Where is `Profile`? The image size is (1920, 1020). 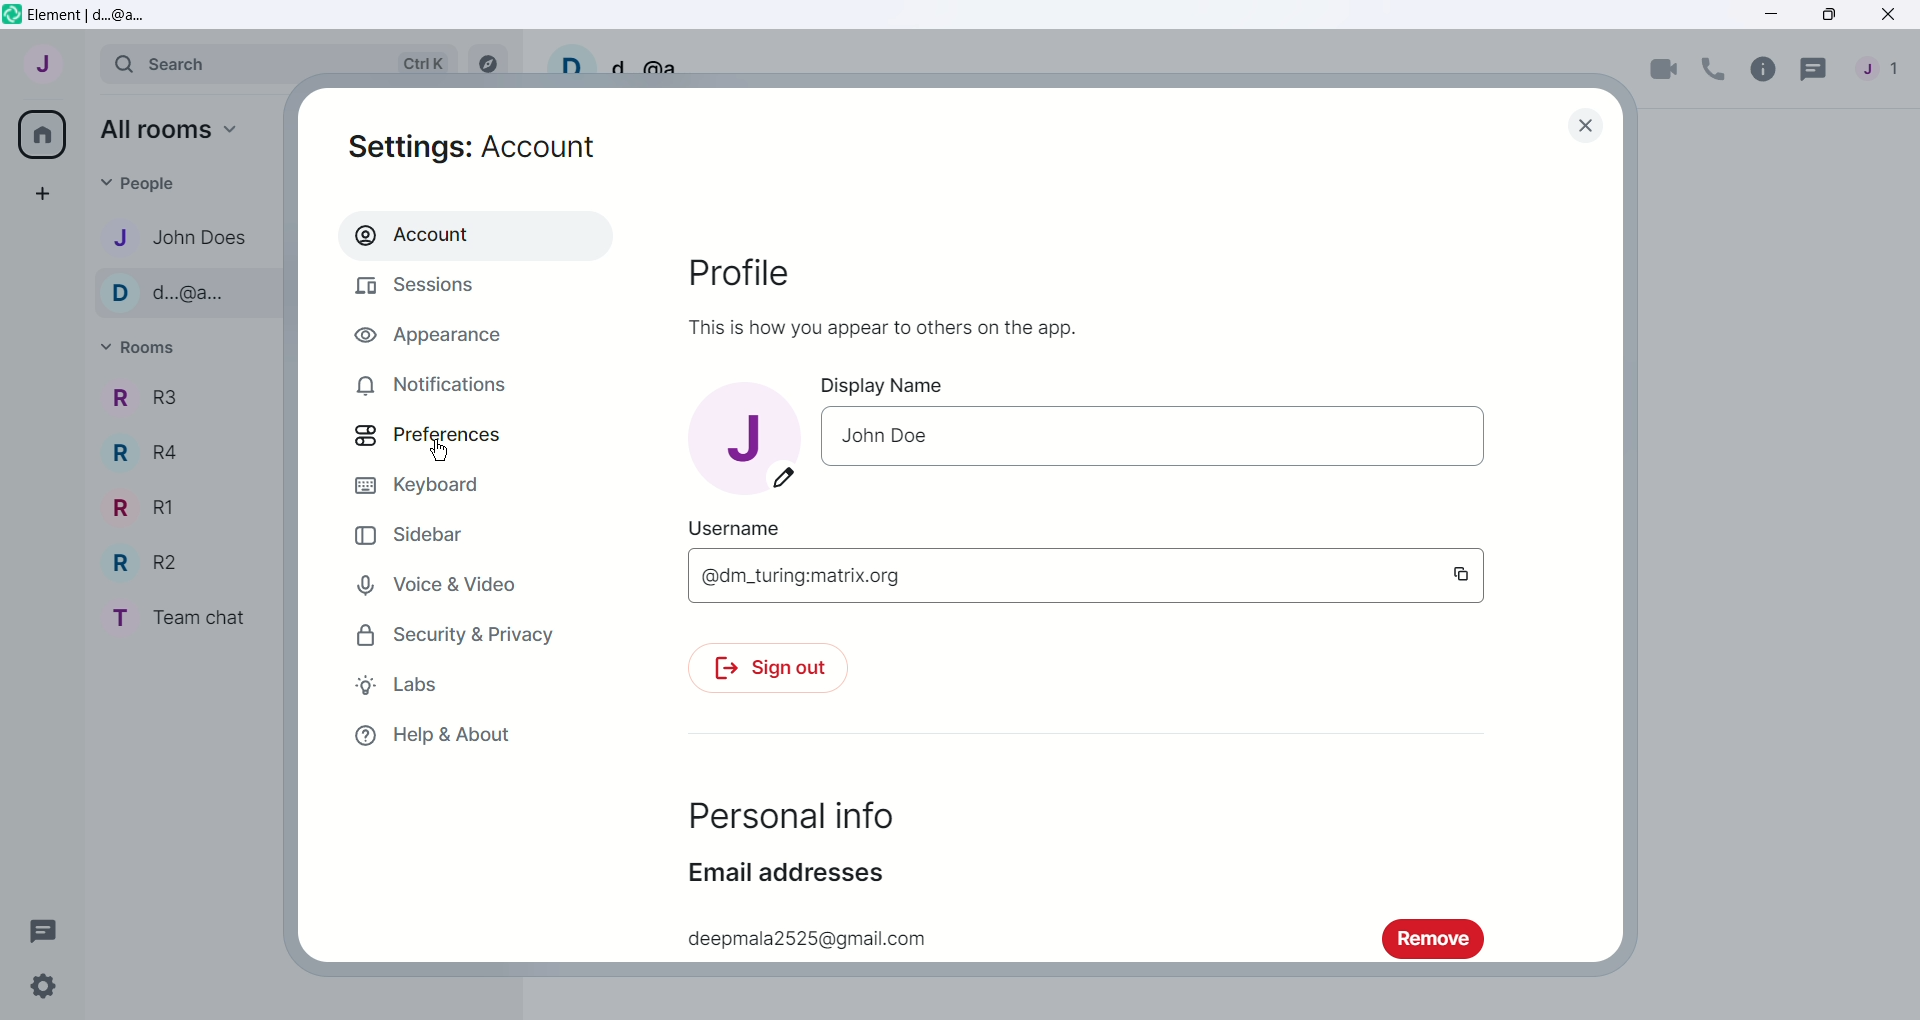 Profile is located at coordinates (739, 271).